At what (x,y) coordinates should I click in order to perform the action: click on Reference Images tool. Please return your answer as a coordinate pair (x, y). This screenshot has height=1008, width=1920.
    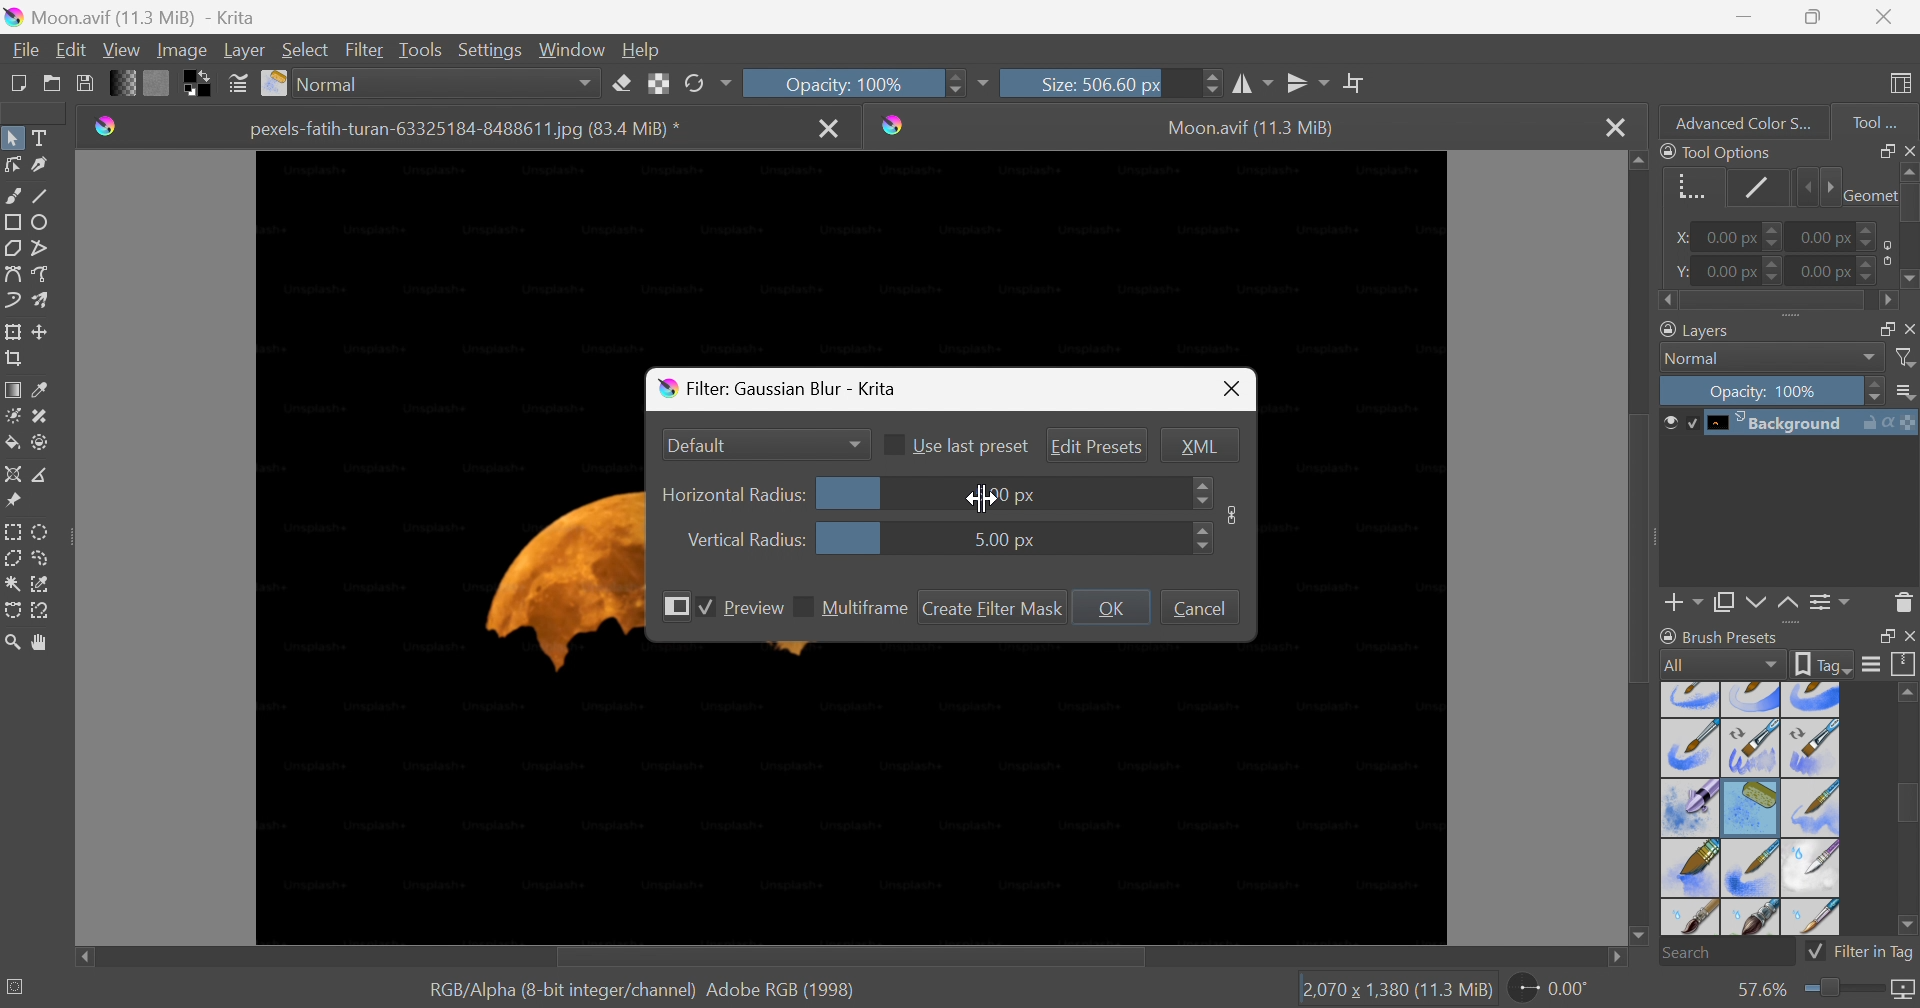
    Looking at the image, I should click on (16, 499).